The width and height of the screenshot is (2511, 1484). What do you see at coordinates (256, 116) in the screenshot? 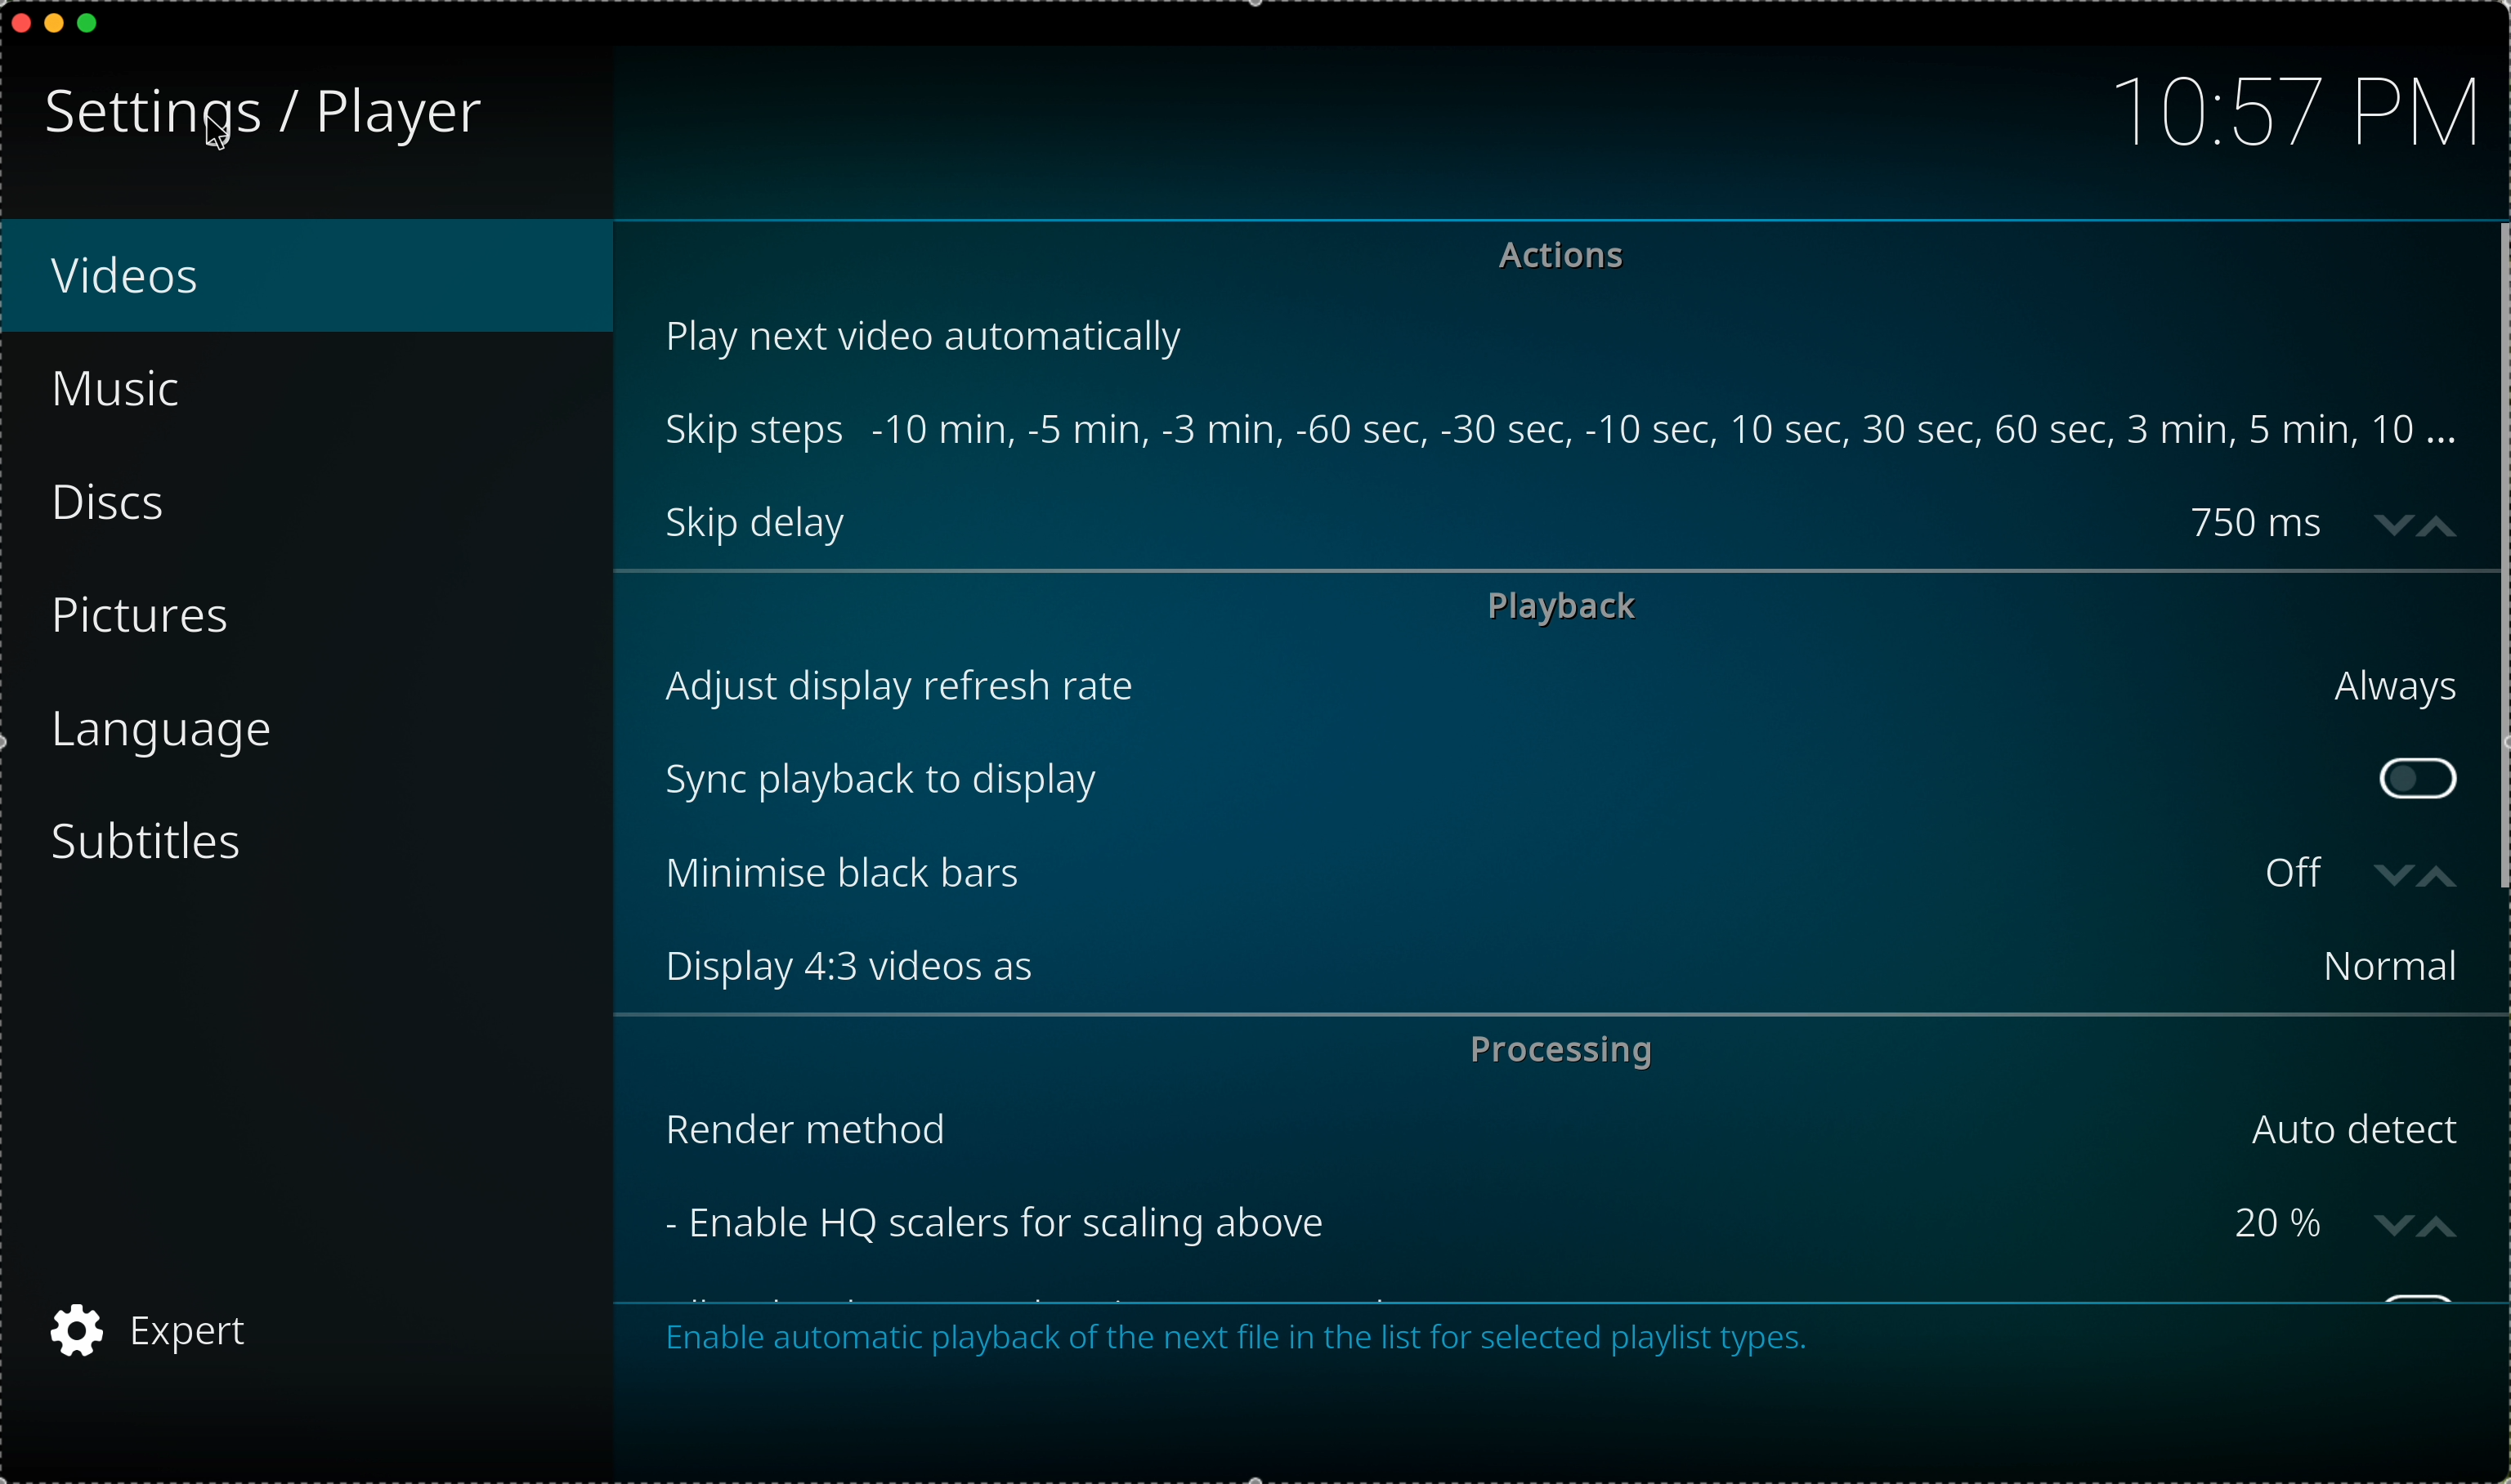
I see `Settings/player` at bounding box center [256, 116].